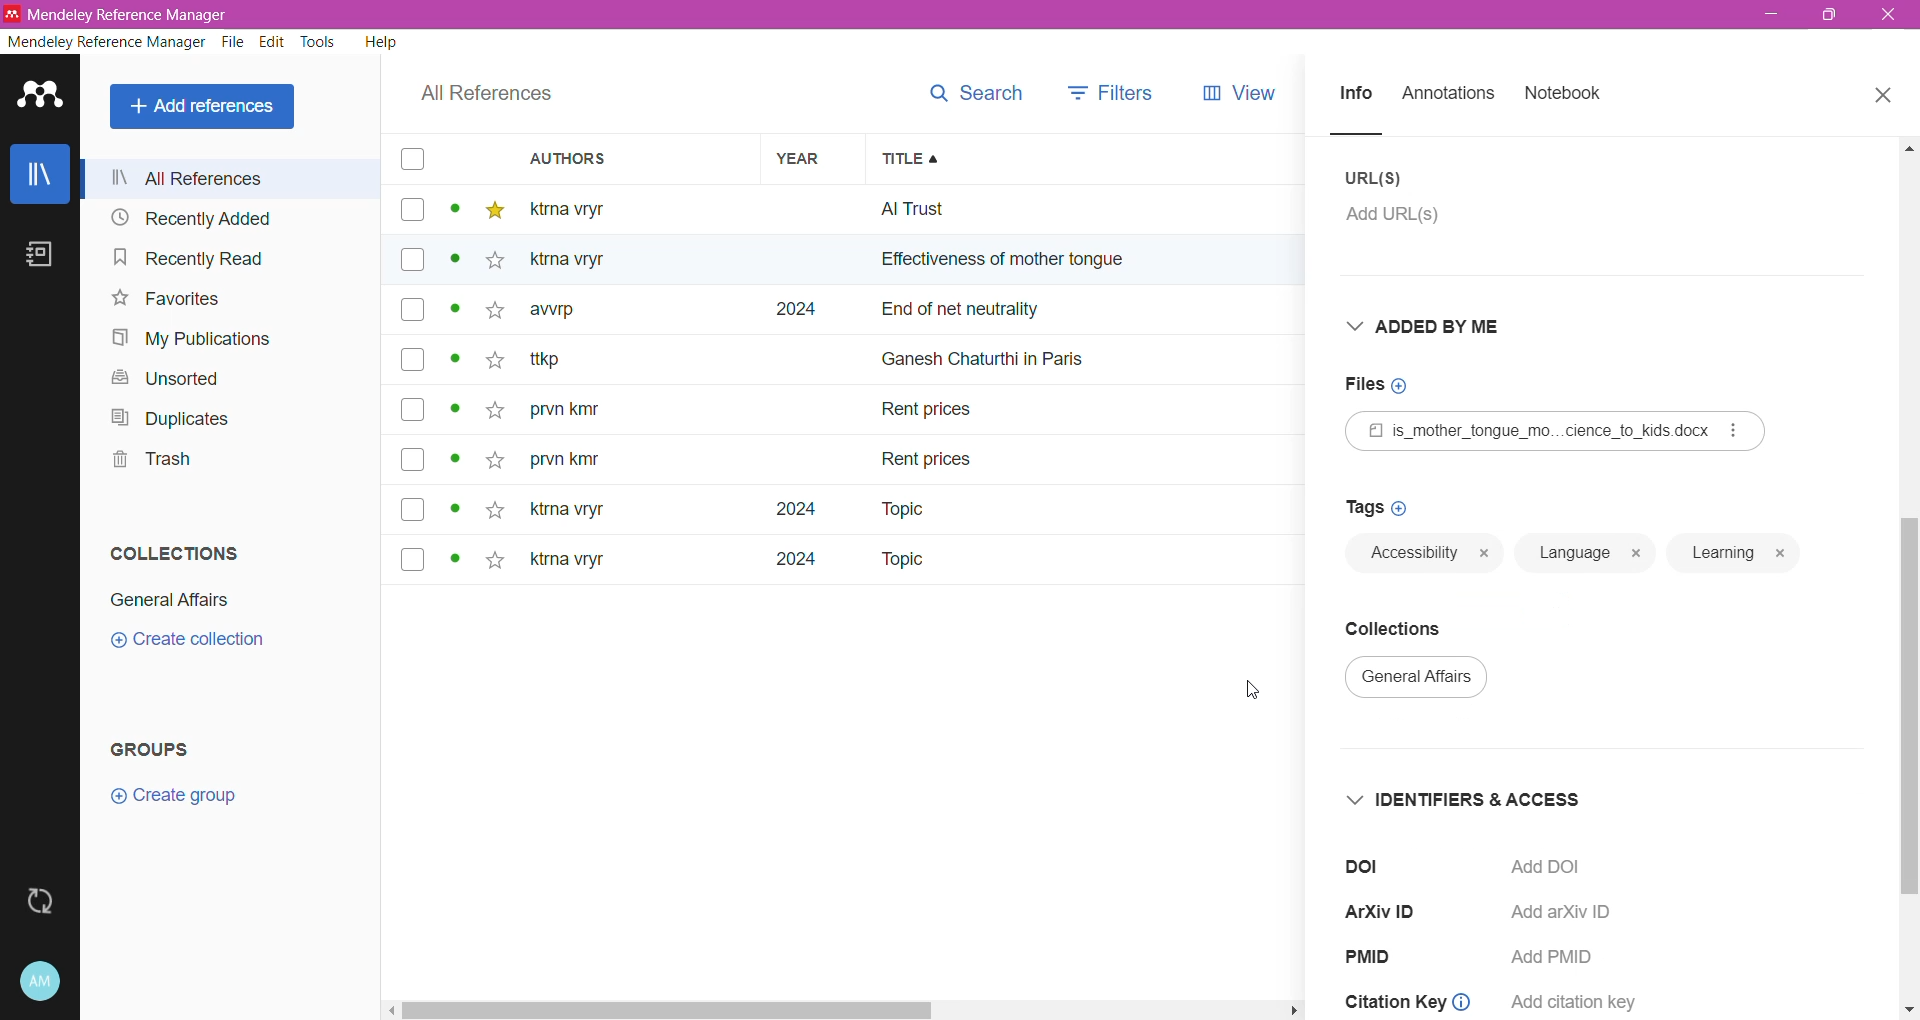 Image resolution: width=1920 pixels, height=1020 pixels. What do you see at coordinates (568, 564) in the screenshot?
I see `ktma vryr` at bounding box center [568, 564].